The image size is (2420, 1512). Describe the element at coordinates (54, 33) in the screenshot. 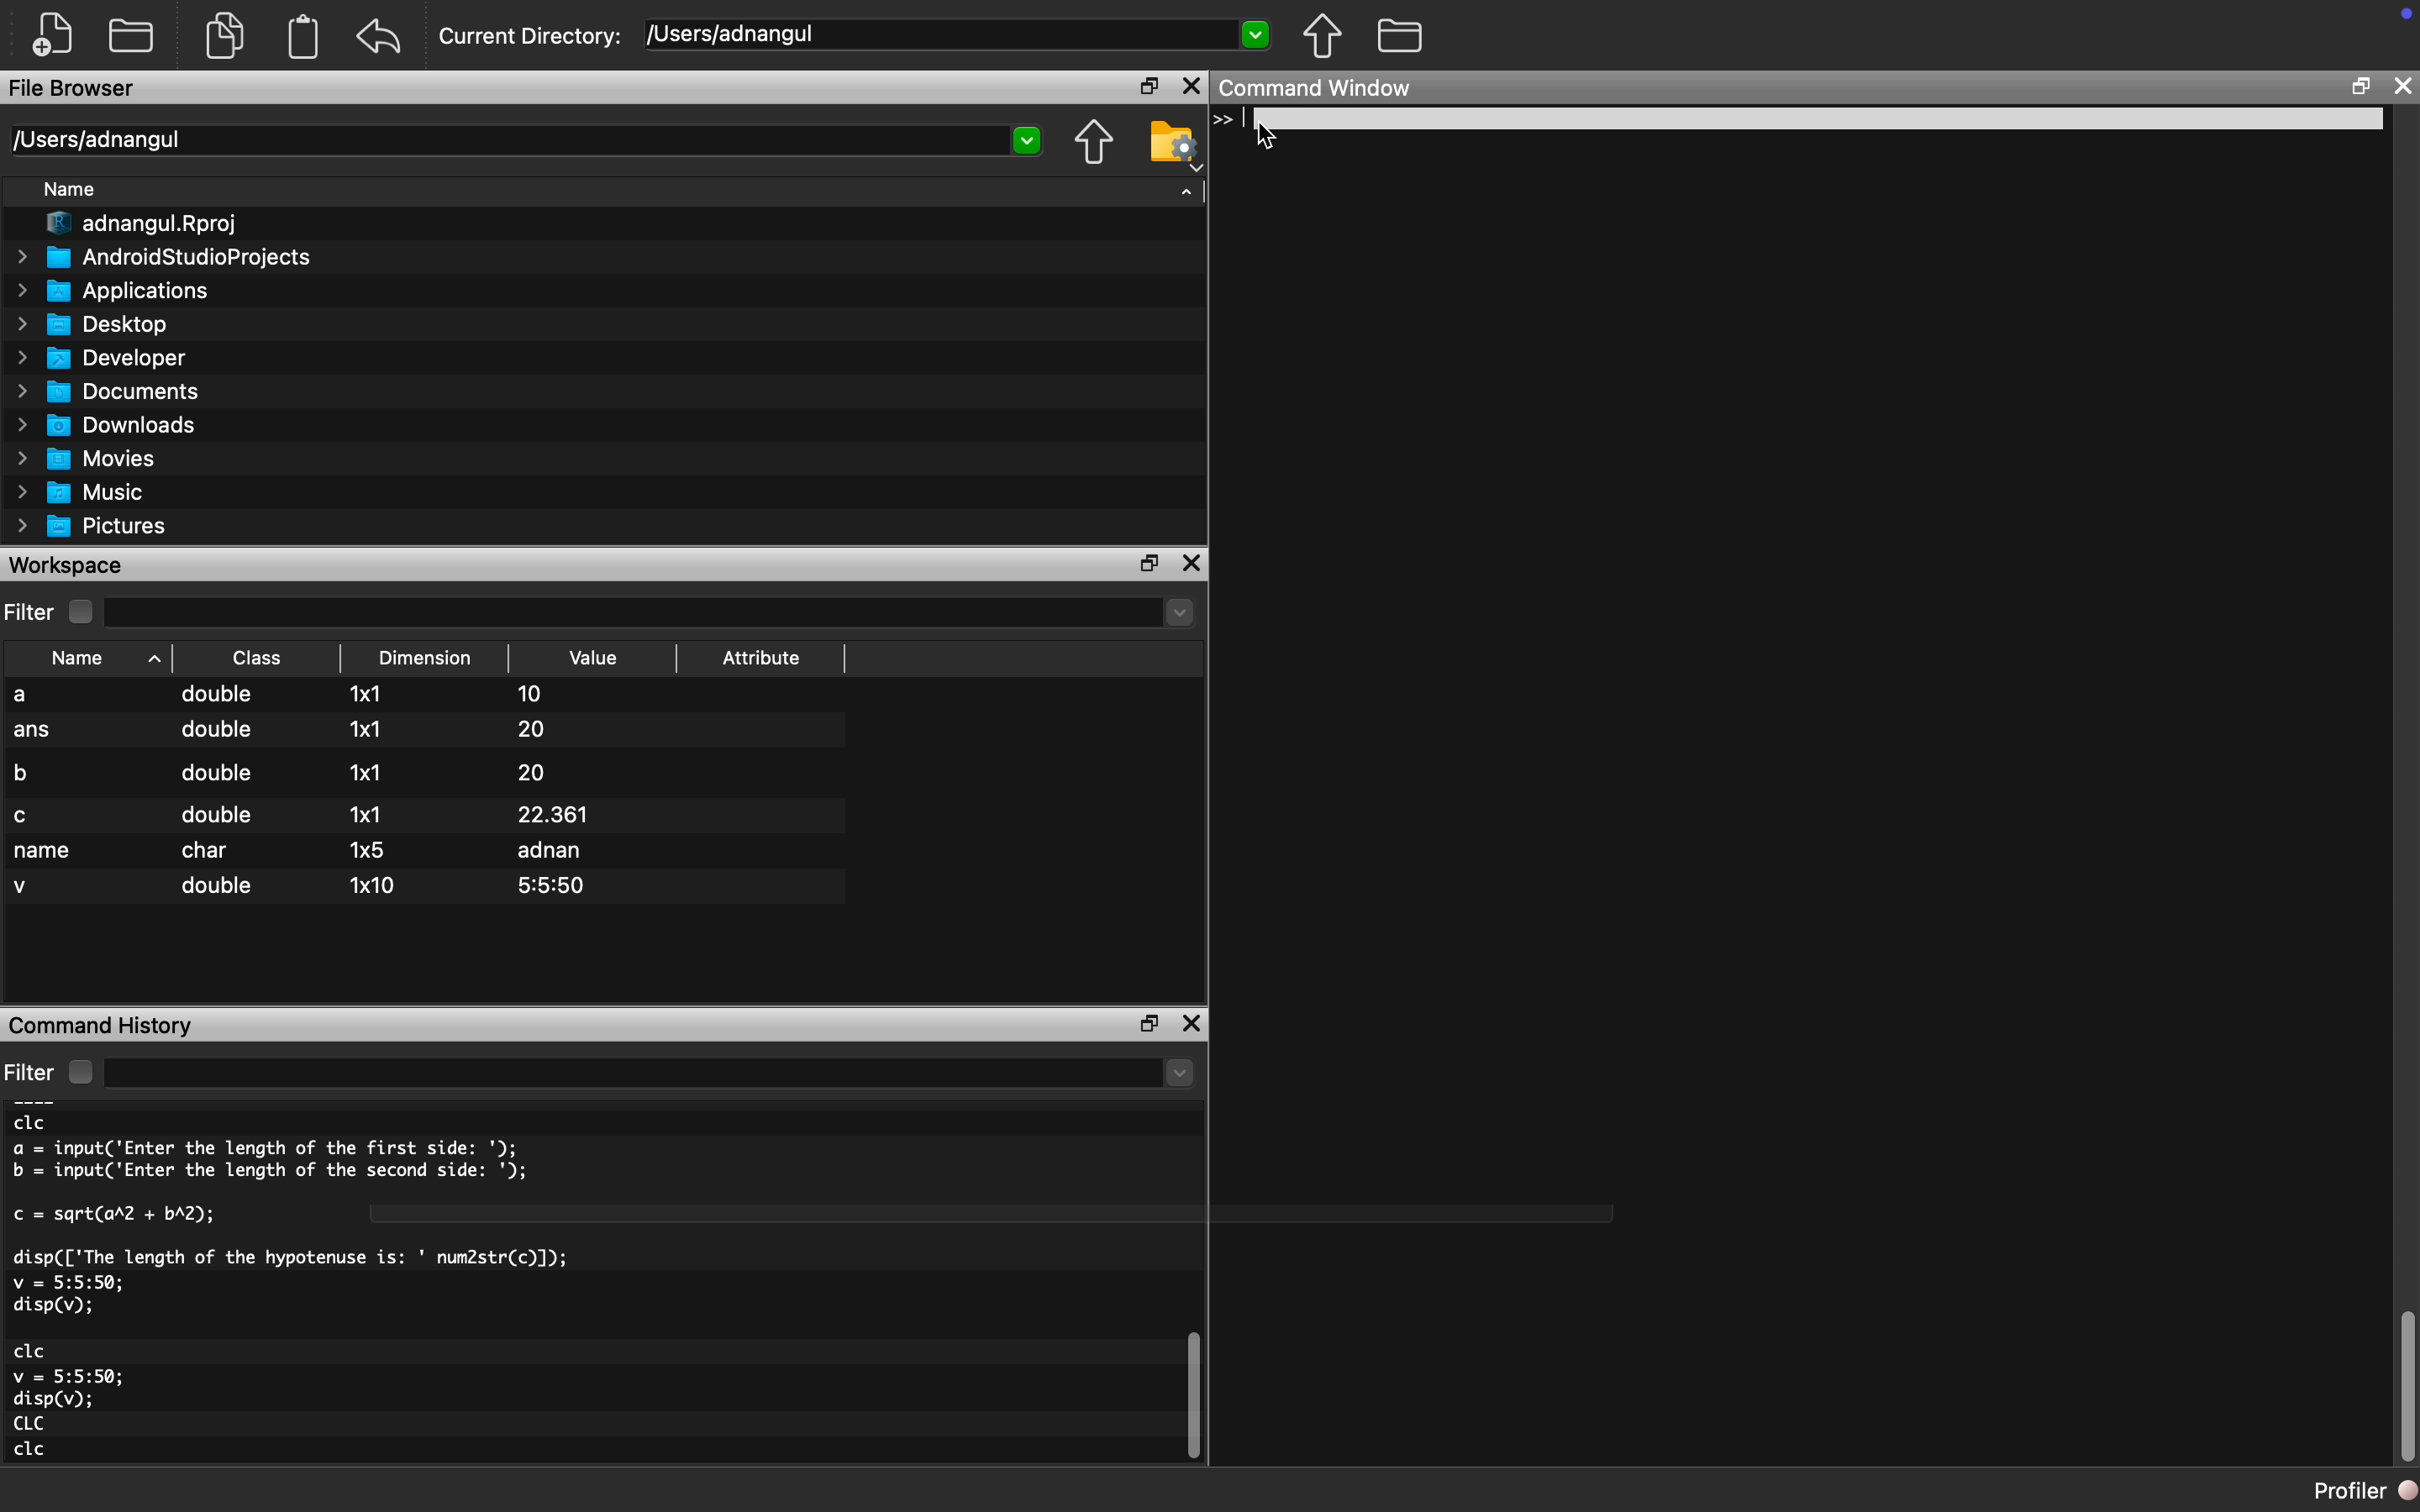

I see `New script` at that location.